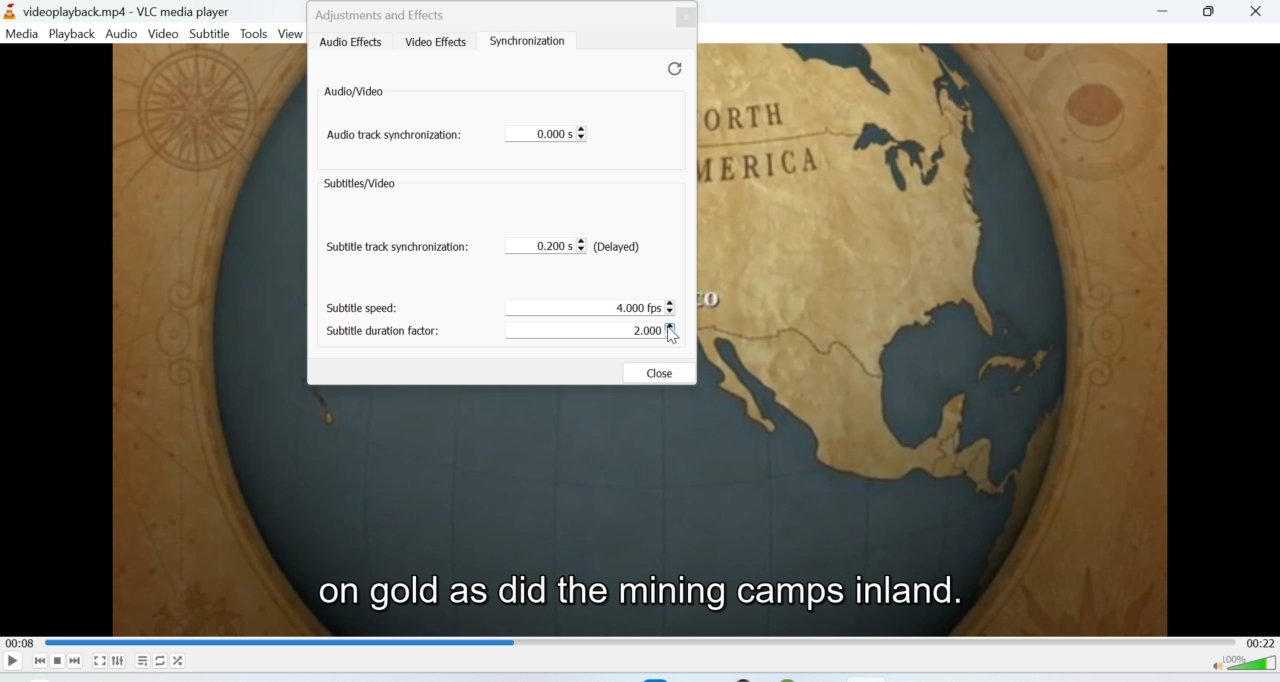 The height and width of the screenshot is (682, 1280). Describe the element at coordinates (547, 133) in the screenshot. I see `0.000s` at that location.